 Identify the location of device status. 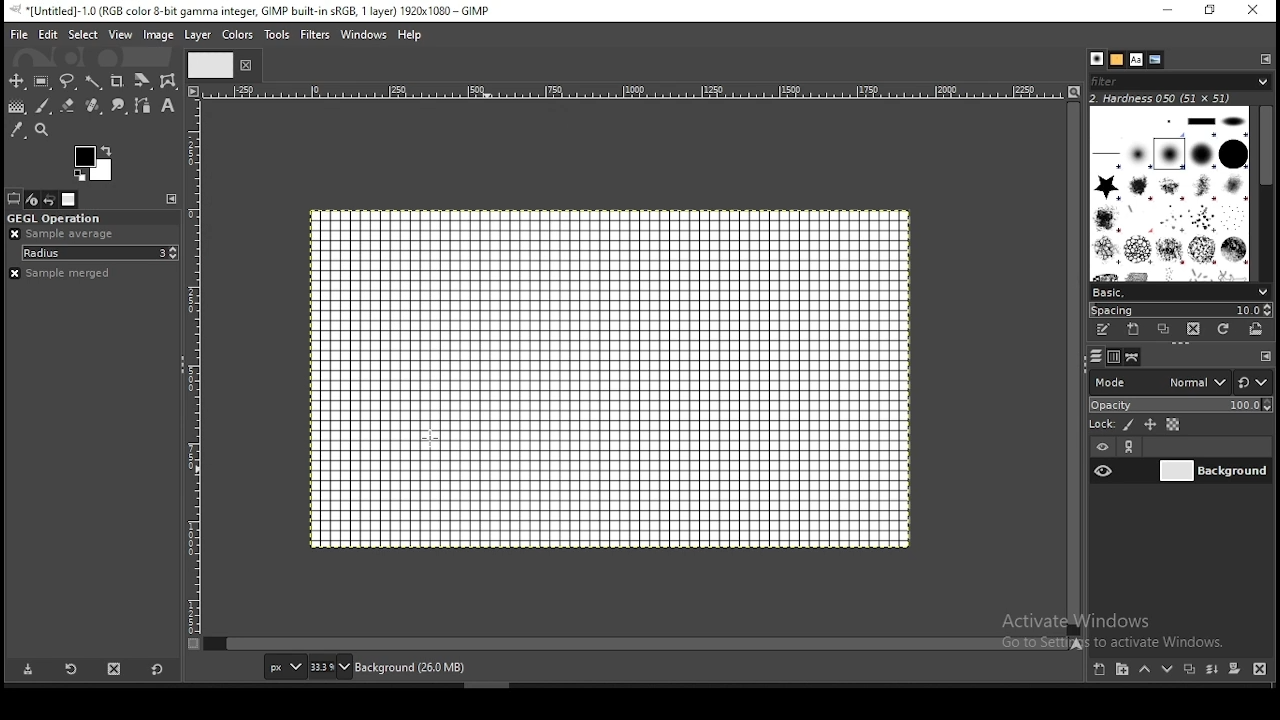
(32, 199).